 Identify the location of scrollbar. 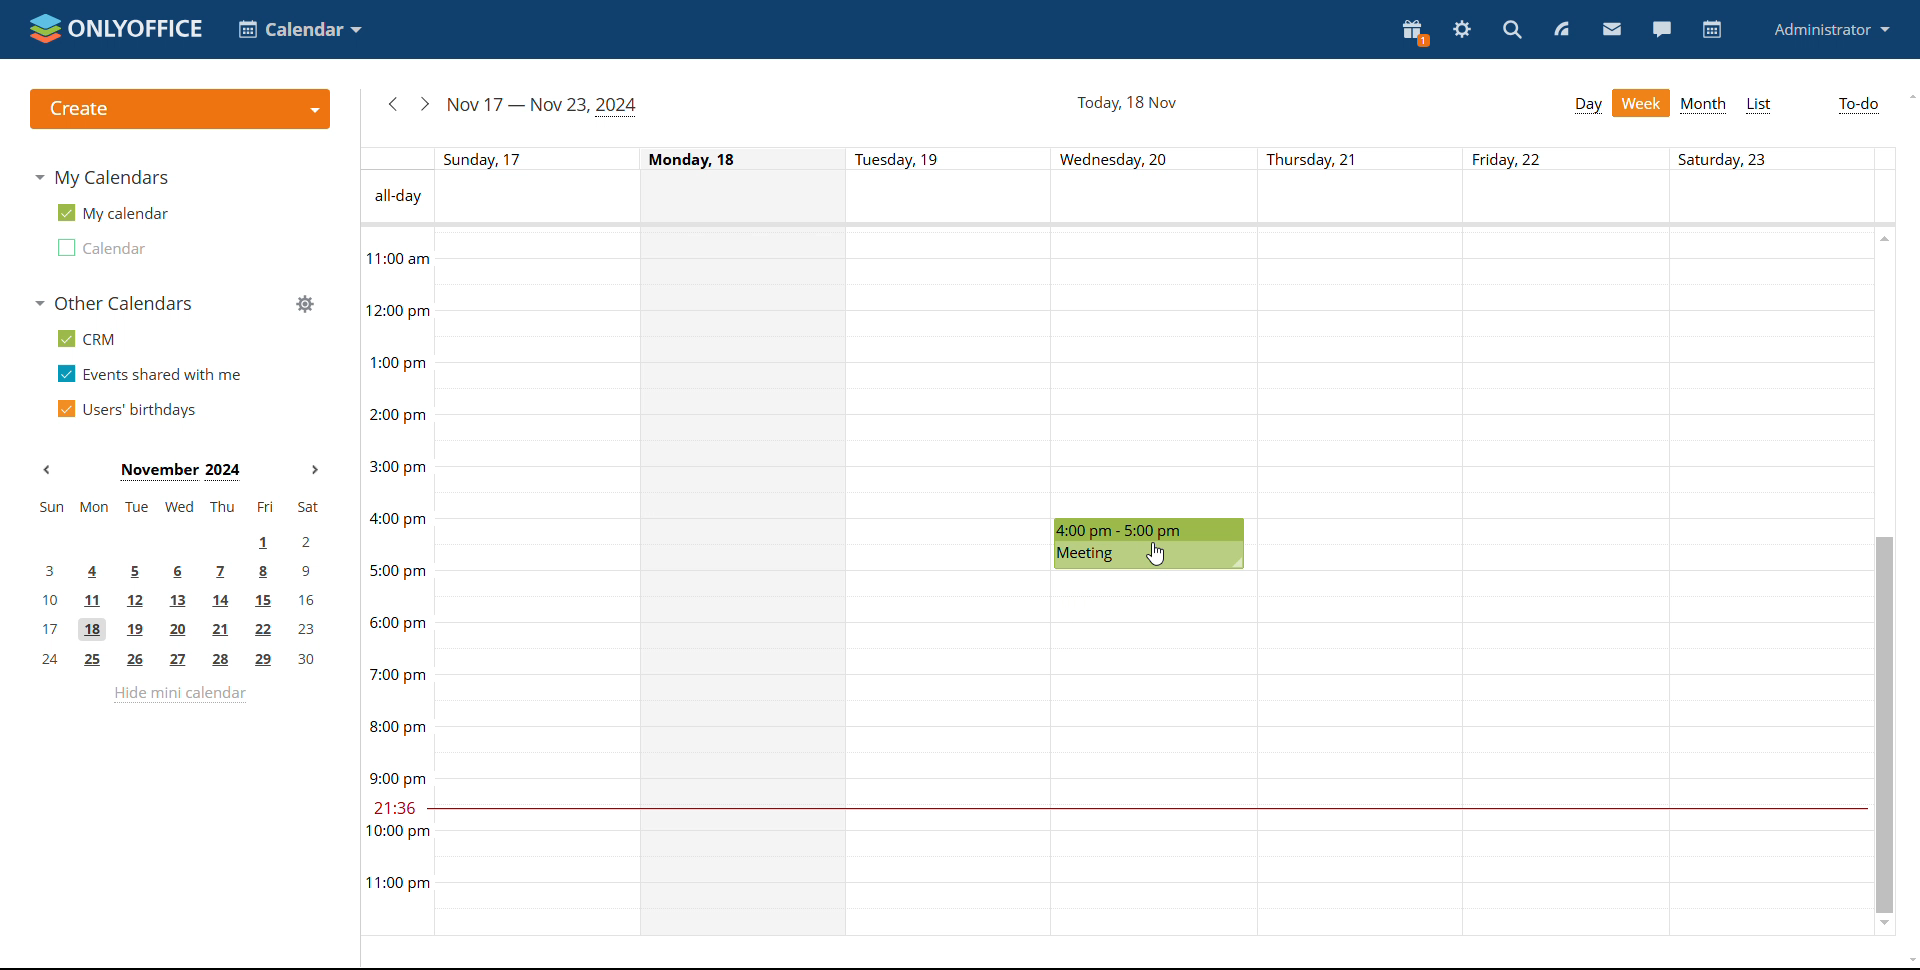
(1883, 724).